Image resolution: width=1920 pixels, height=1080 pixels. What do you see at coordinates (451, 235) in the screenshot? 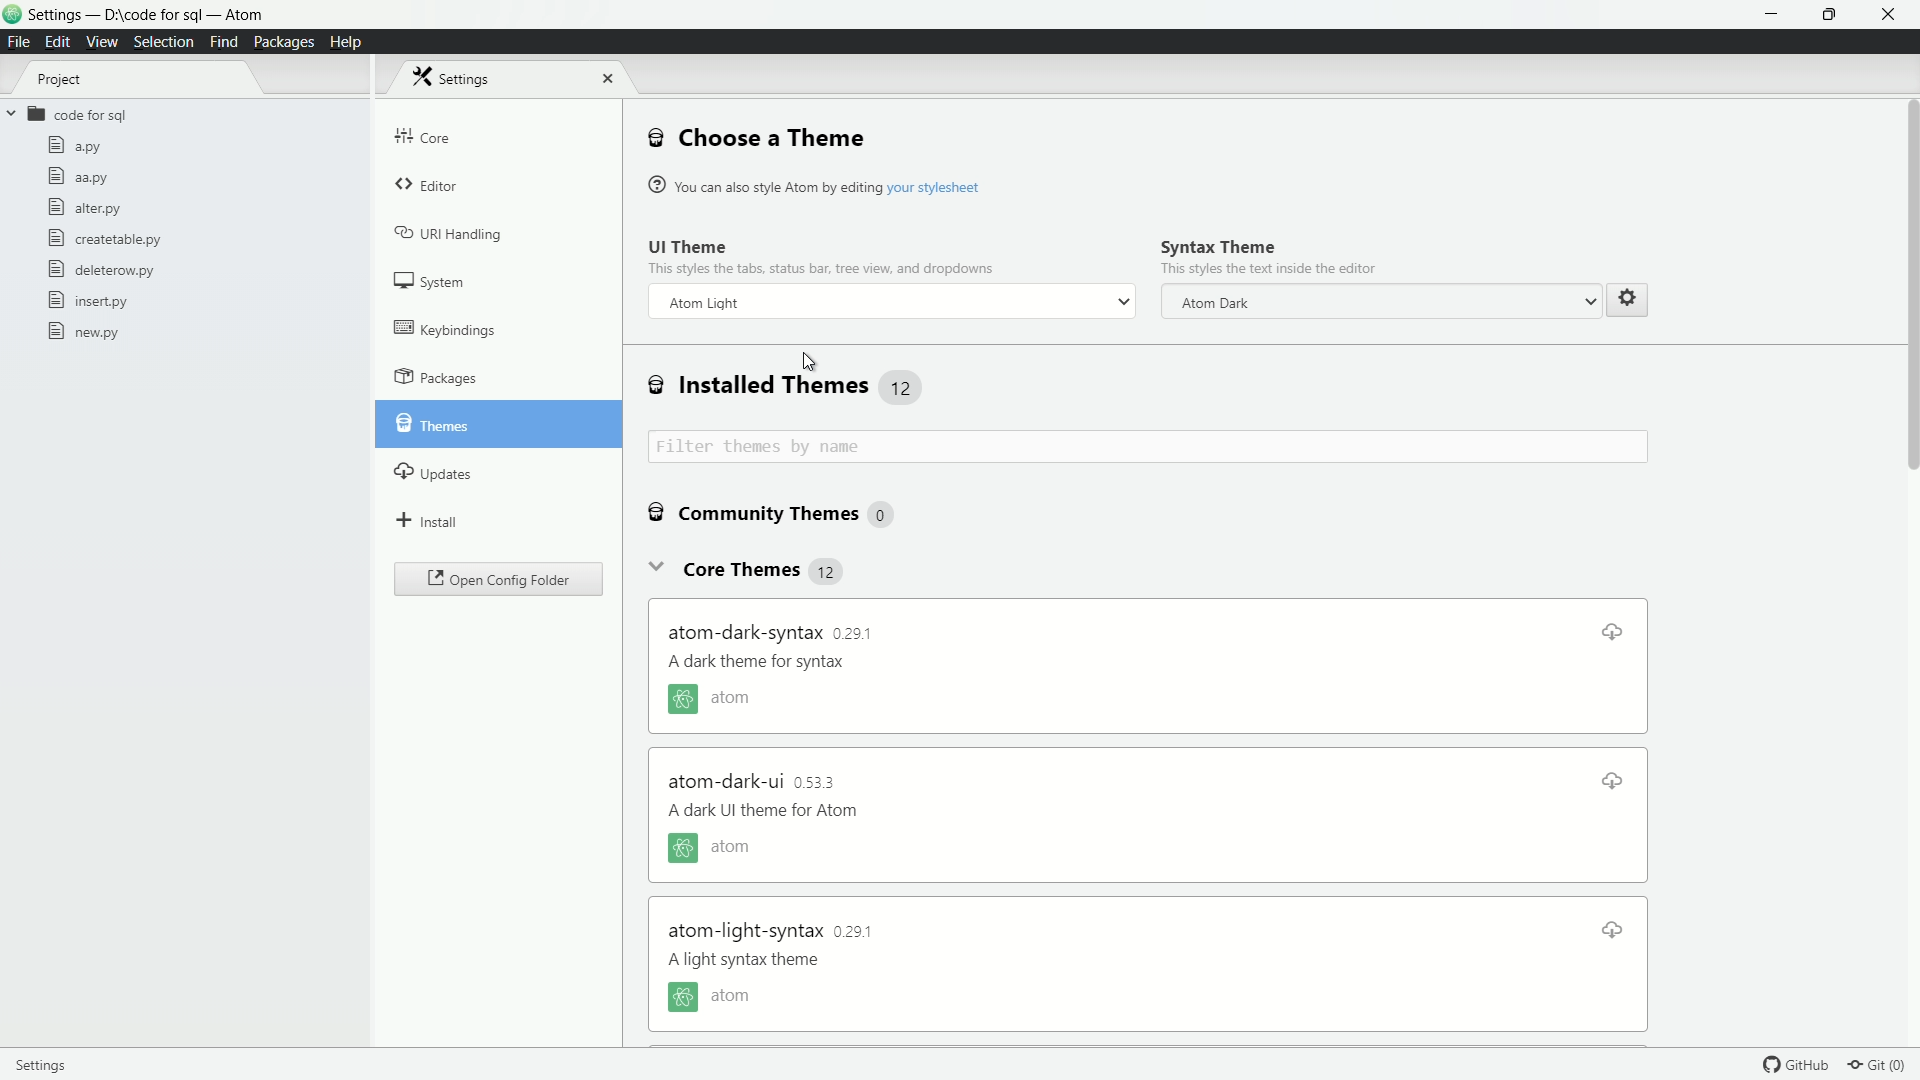
I see `uri handing` at bounding box center [451, 235].